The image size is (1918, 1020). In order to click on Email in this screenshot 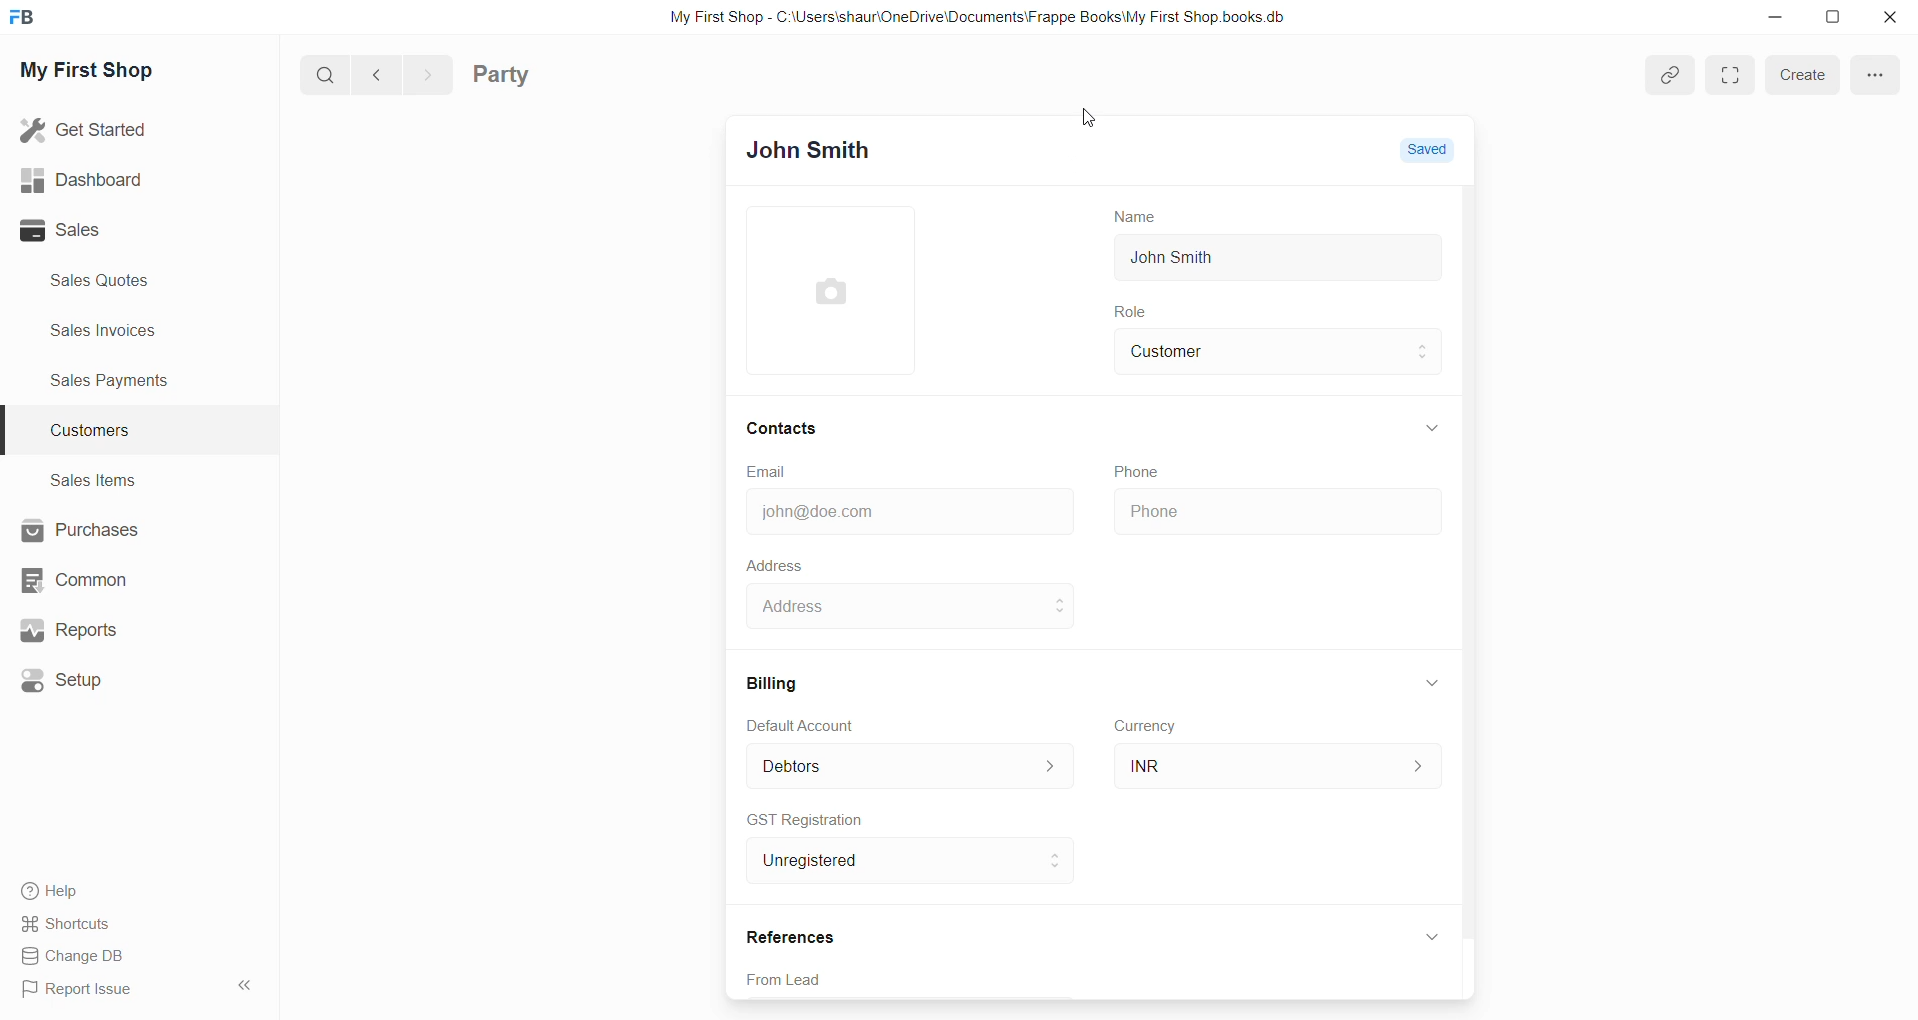, I will do `click(770, 471)`.